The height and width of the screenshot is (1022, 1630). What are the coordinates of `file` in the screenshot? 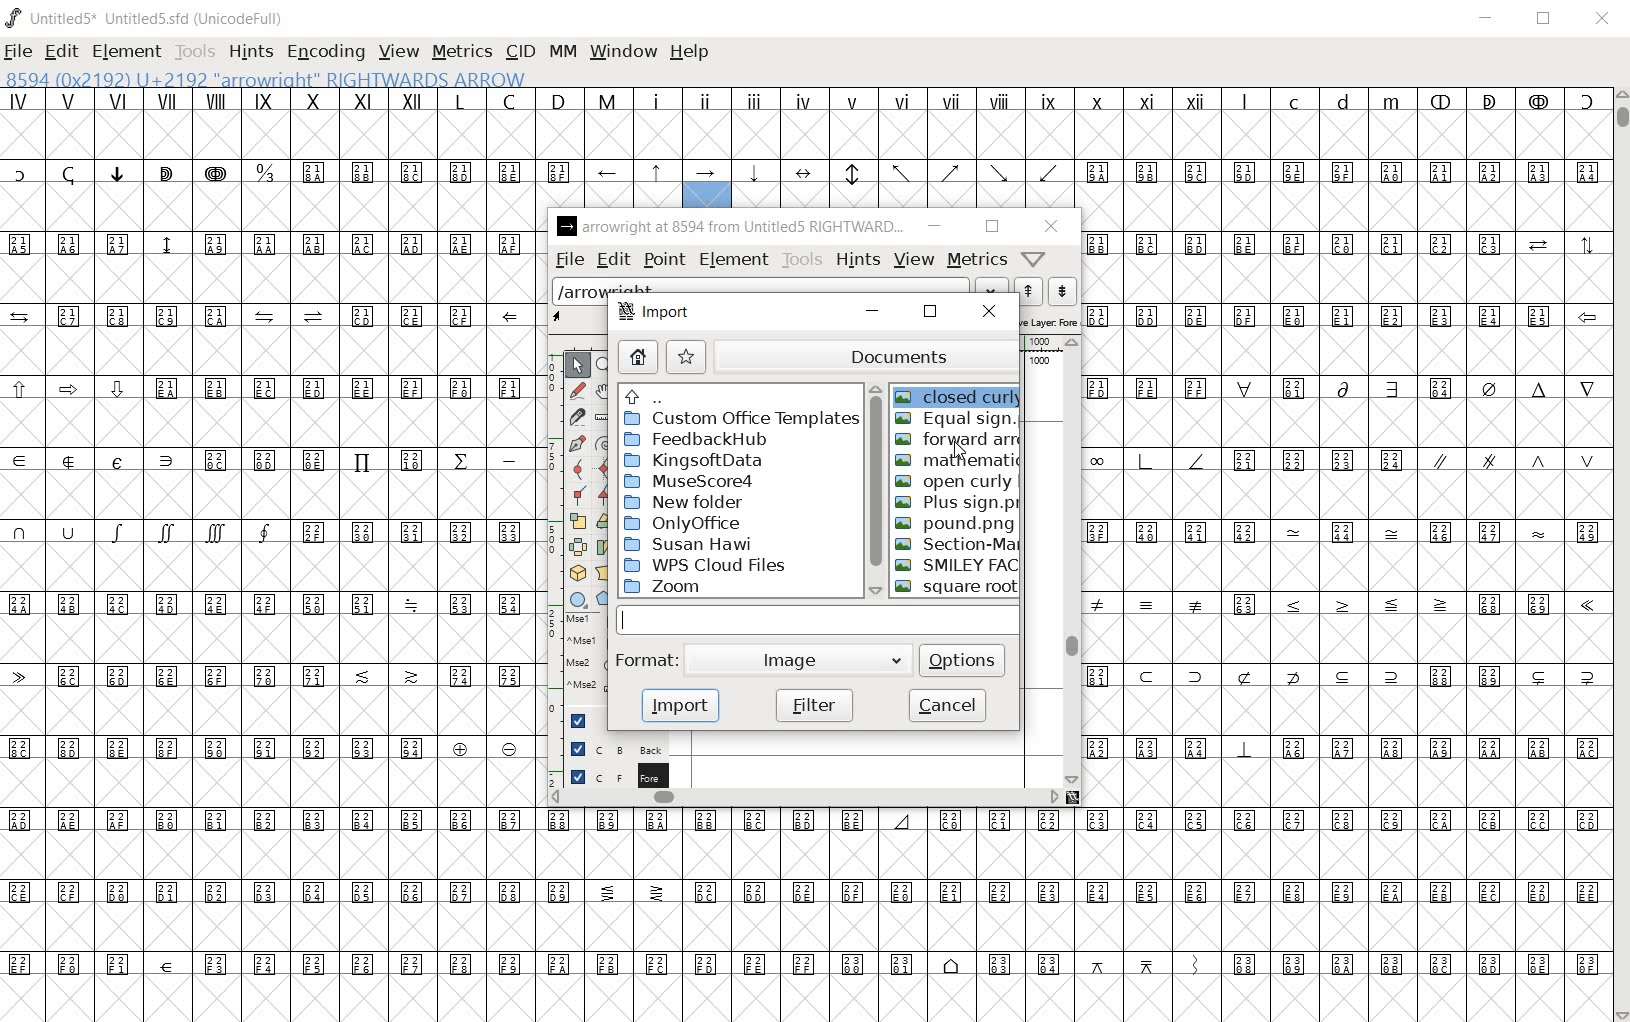 It's located at (568, 260).